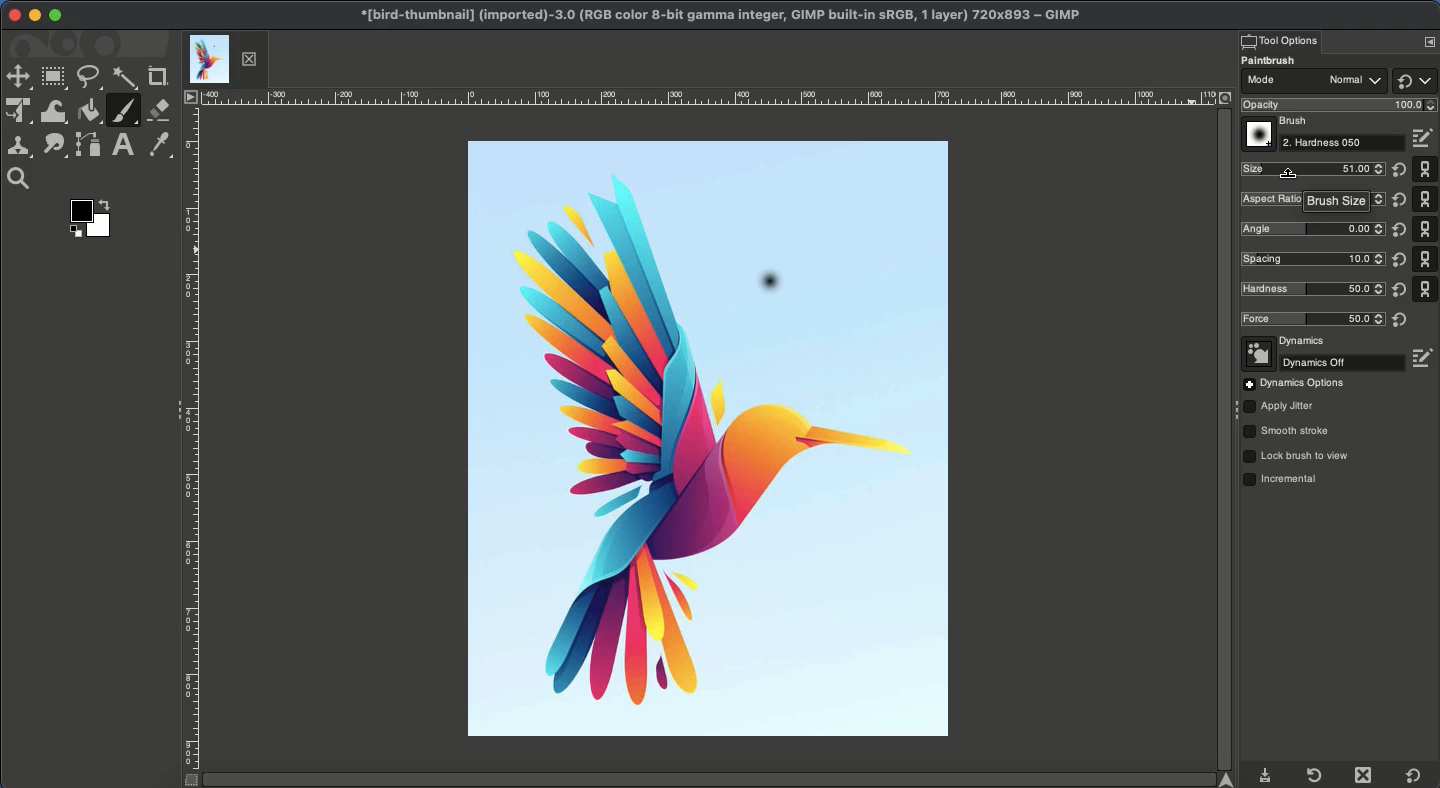  I want to click on Jitter, so click(1279, 408).